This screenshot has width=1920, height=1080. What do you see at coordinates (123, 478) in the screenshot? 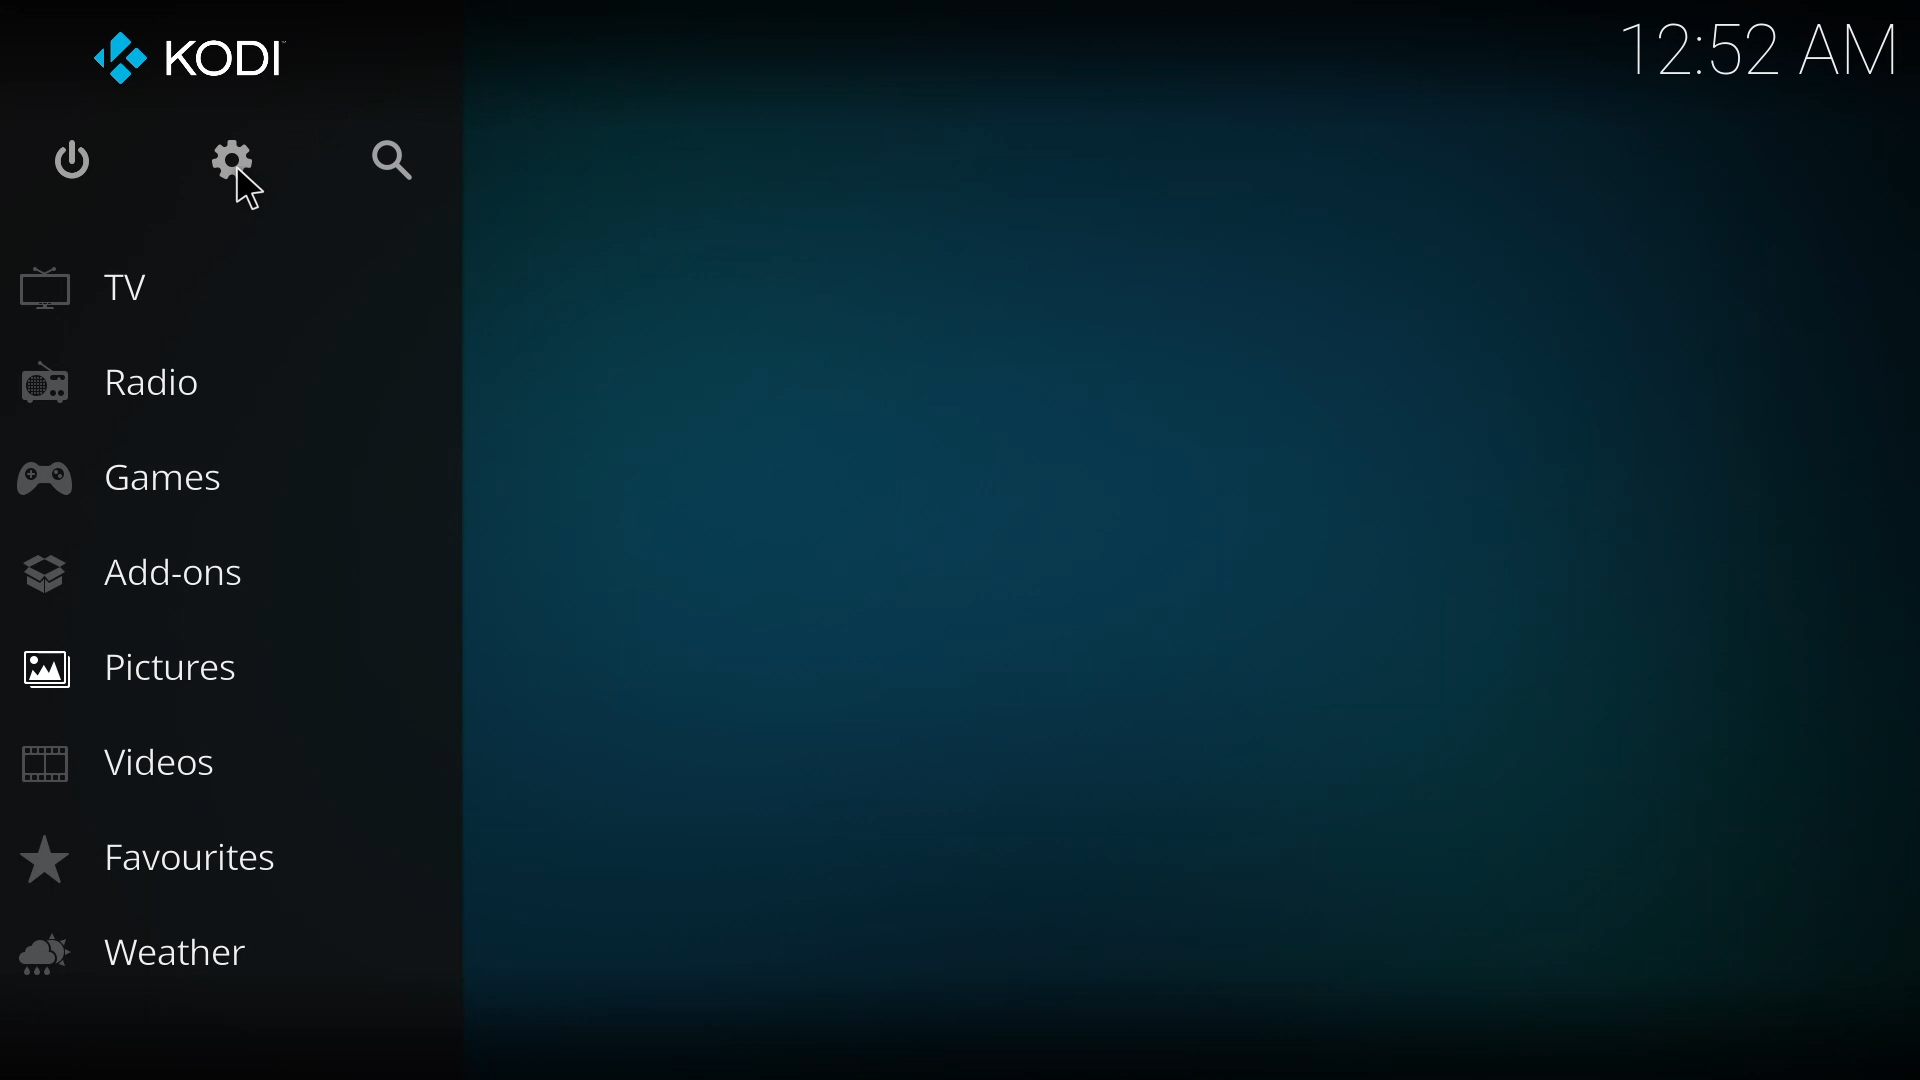
I see `games` at bounding box center [123, 478].